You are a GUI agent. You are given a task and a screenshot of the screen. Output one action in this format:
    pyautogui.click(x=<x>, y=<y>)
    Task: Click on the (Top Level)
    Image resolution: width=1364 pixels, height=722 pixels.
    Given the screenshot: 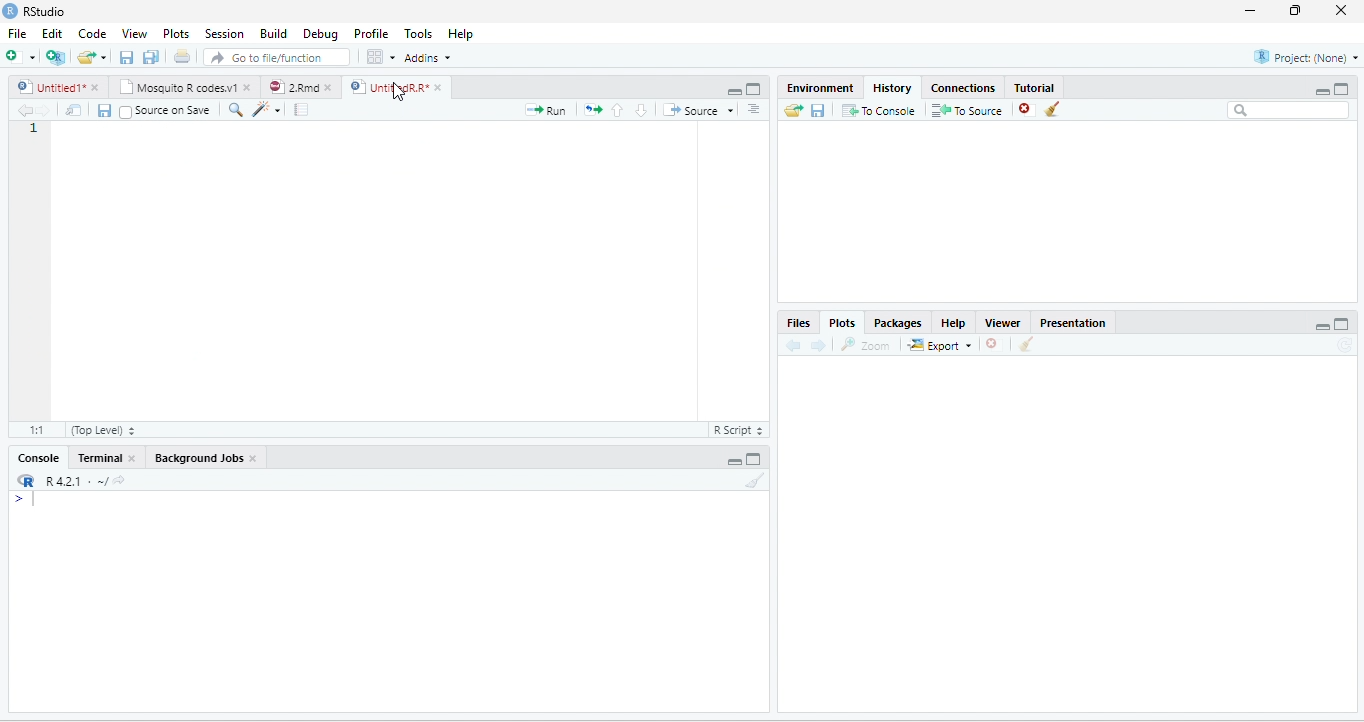 What is the action you would take?
    pyautogui.click(x=101, y=429)
    